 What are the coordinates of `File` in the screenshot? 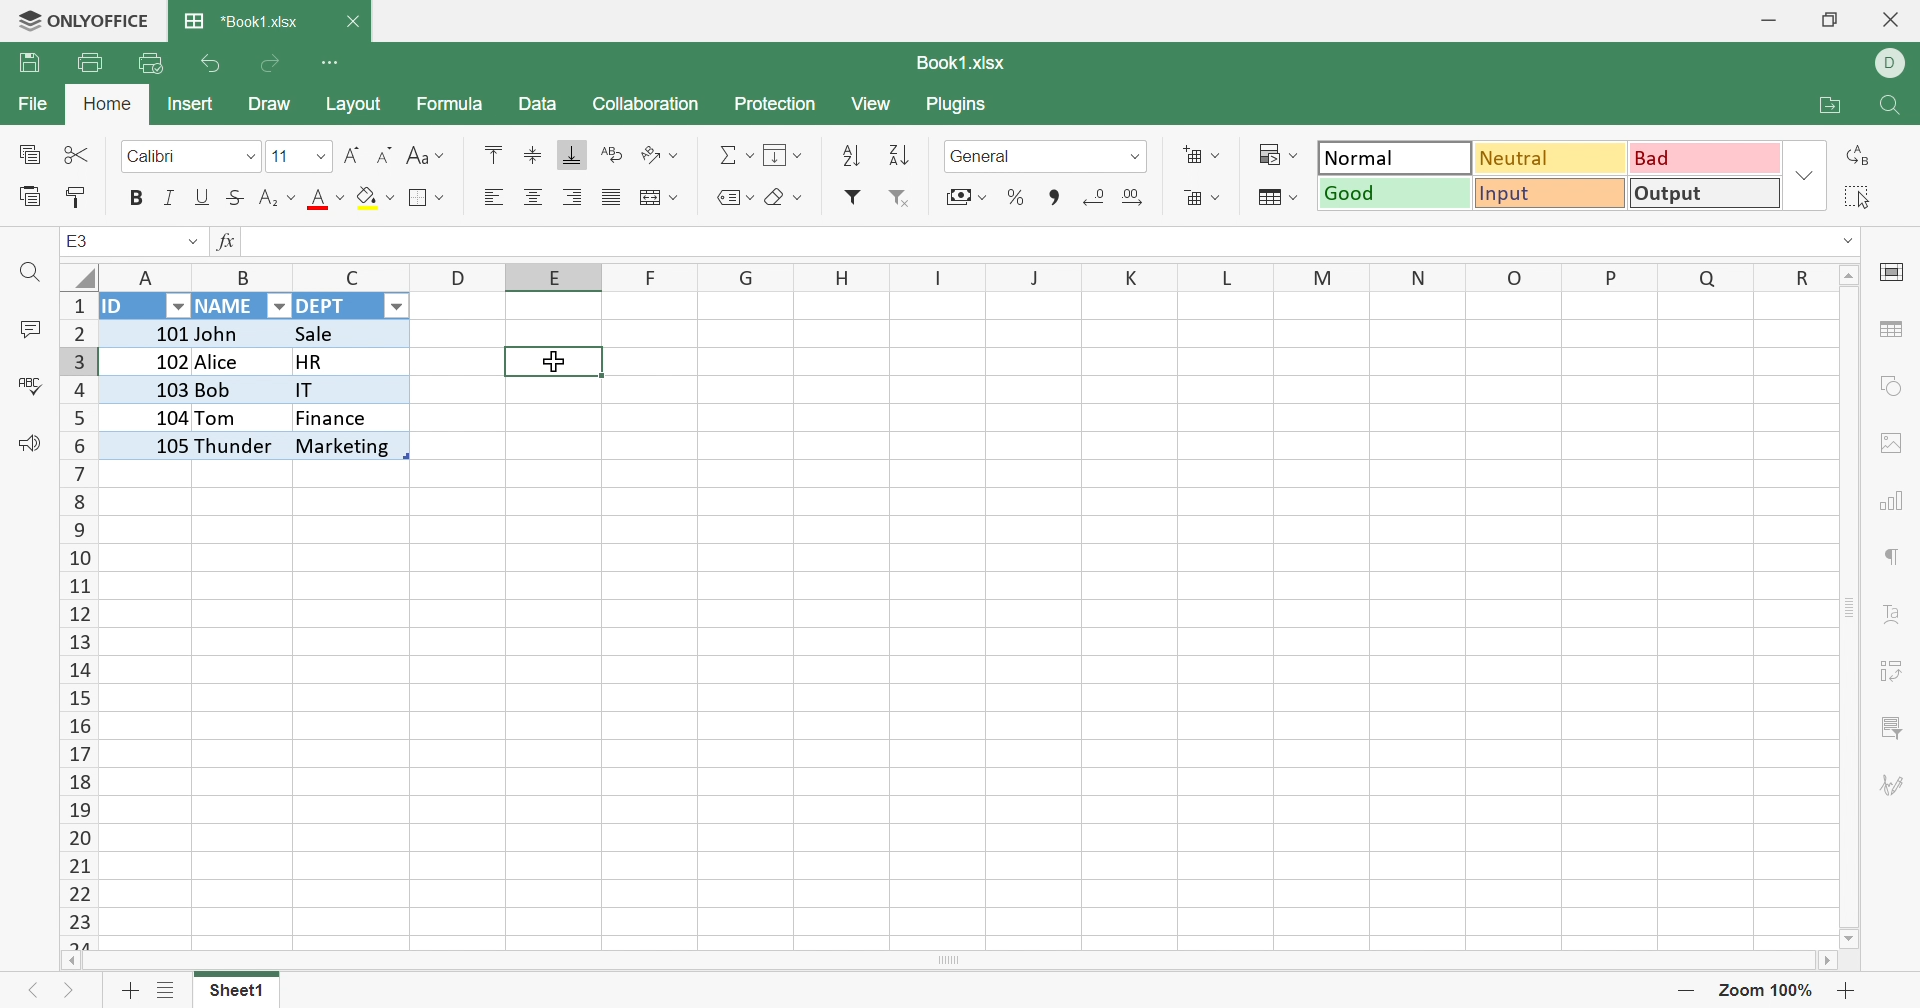 It's located at (29, 105).